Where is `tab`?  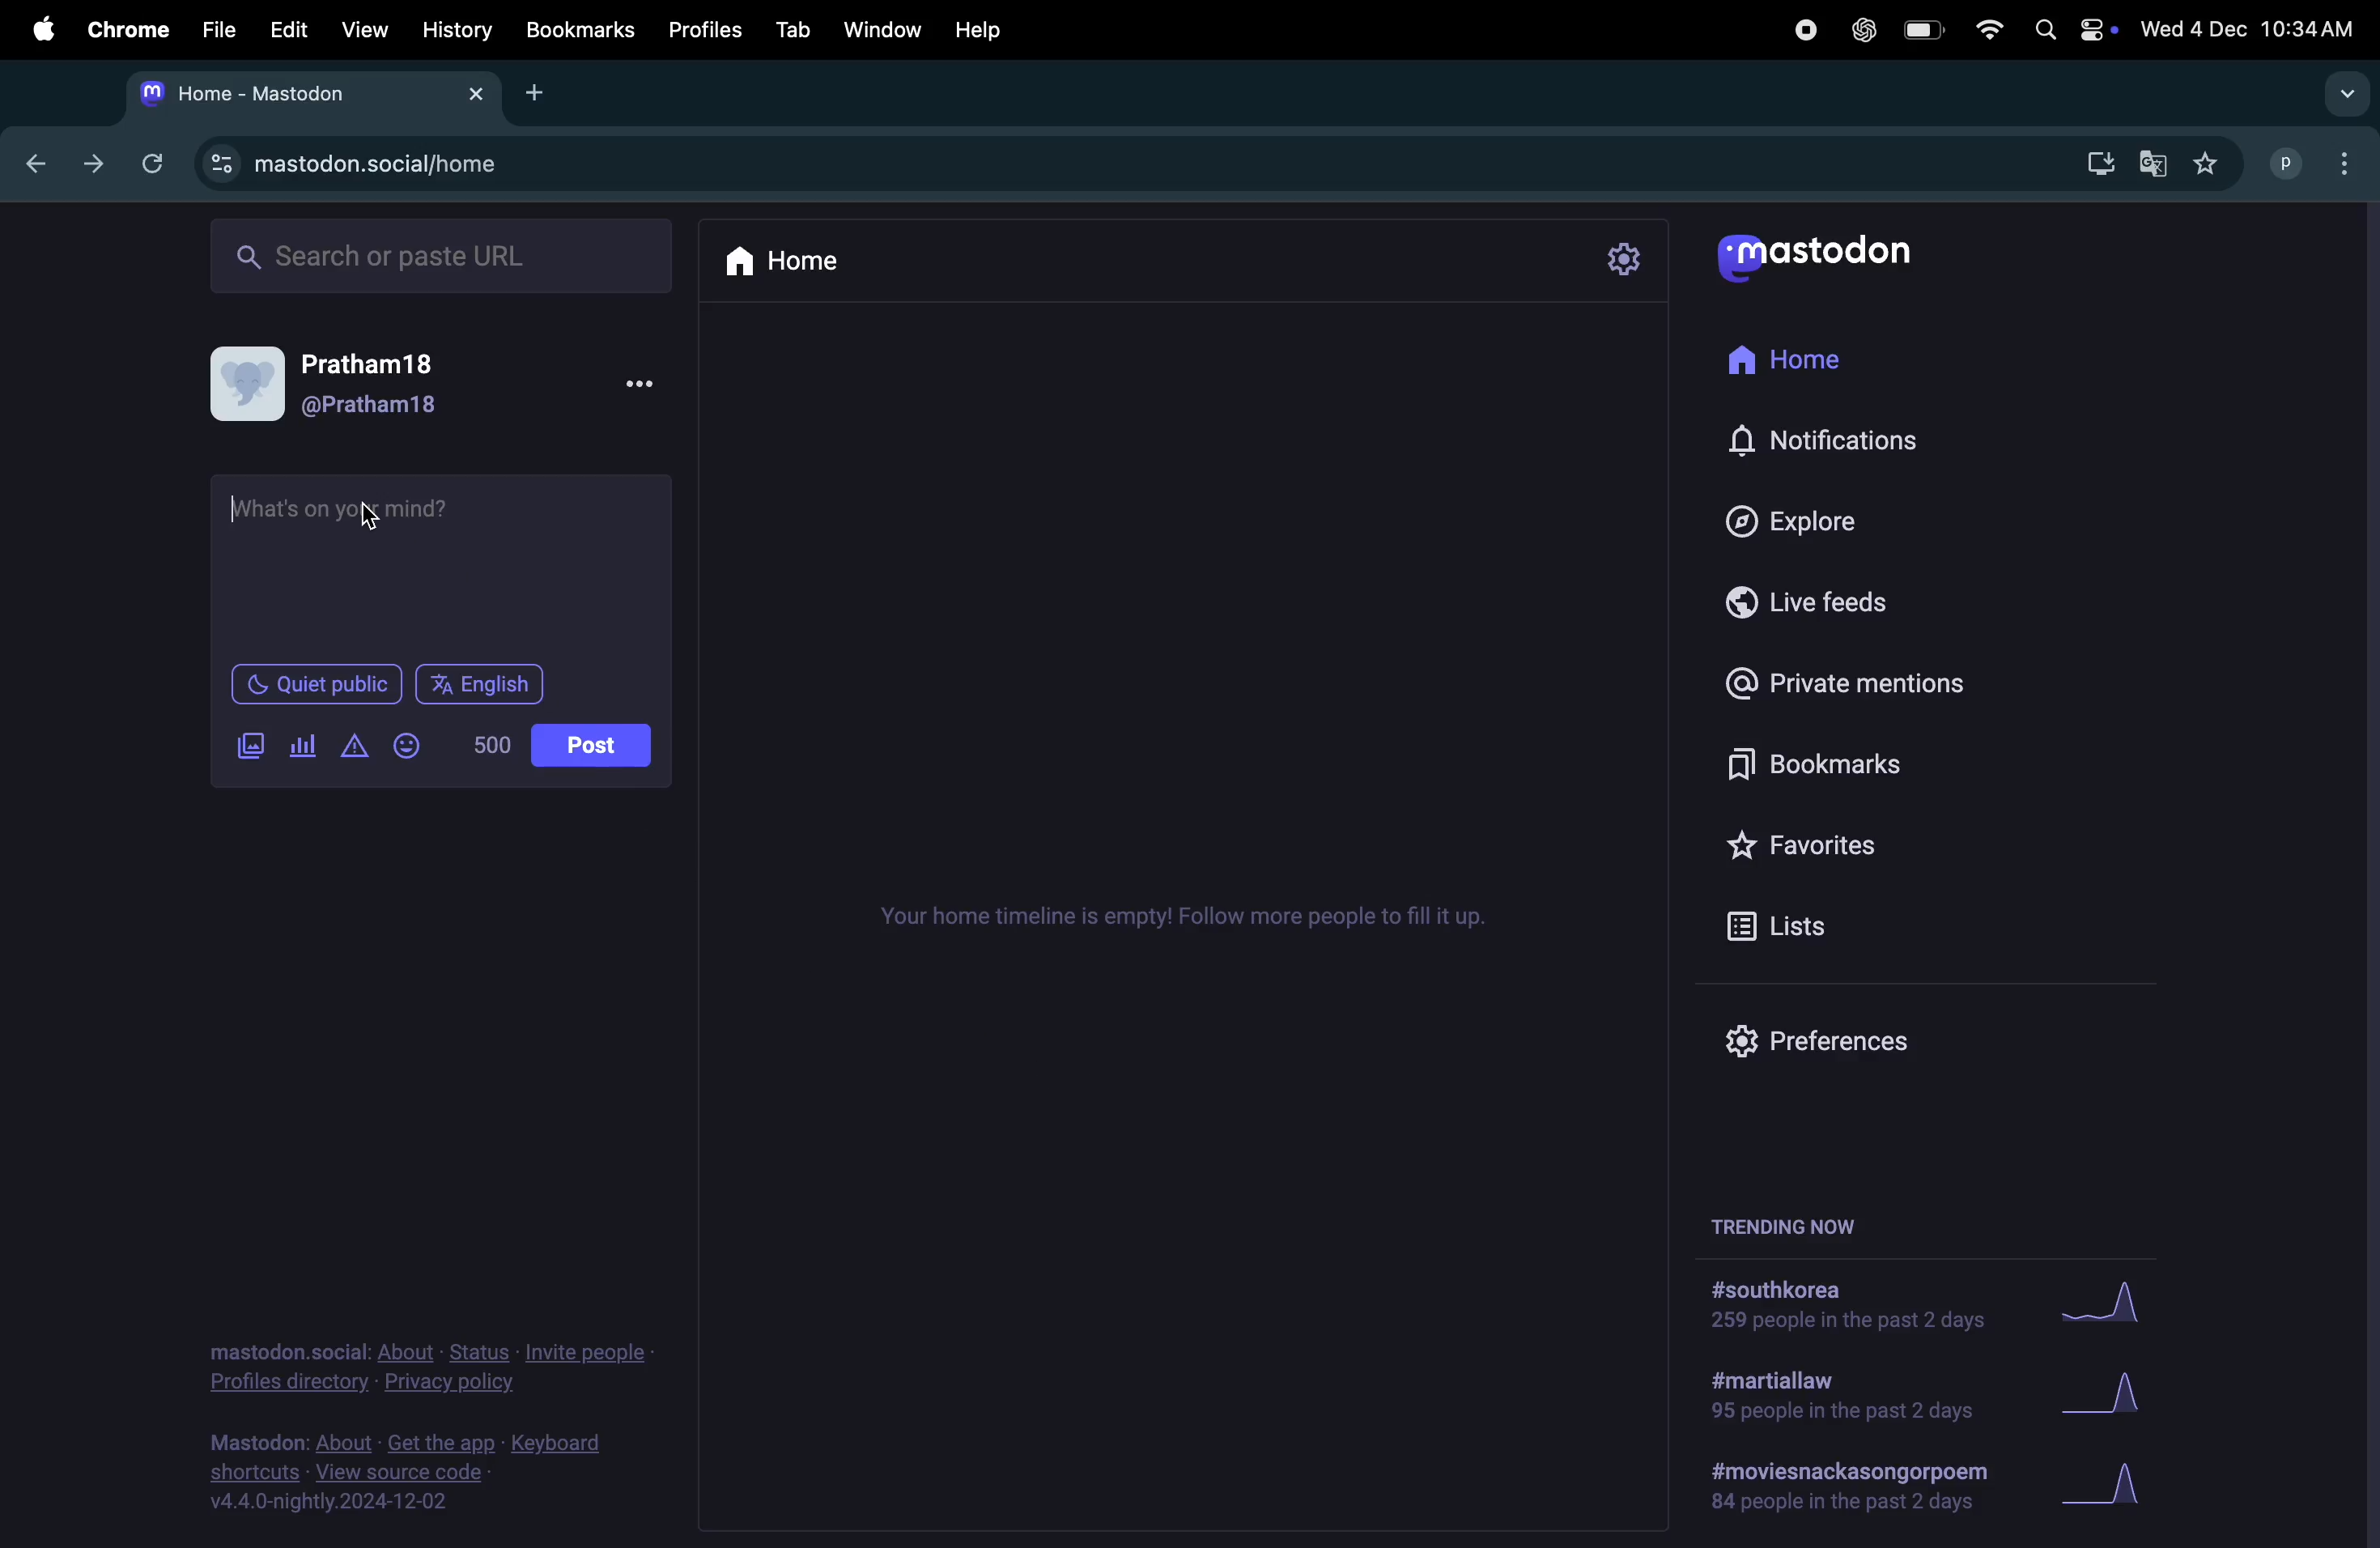
tab is located at coordinates (795, 29).